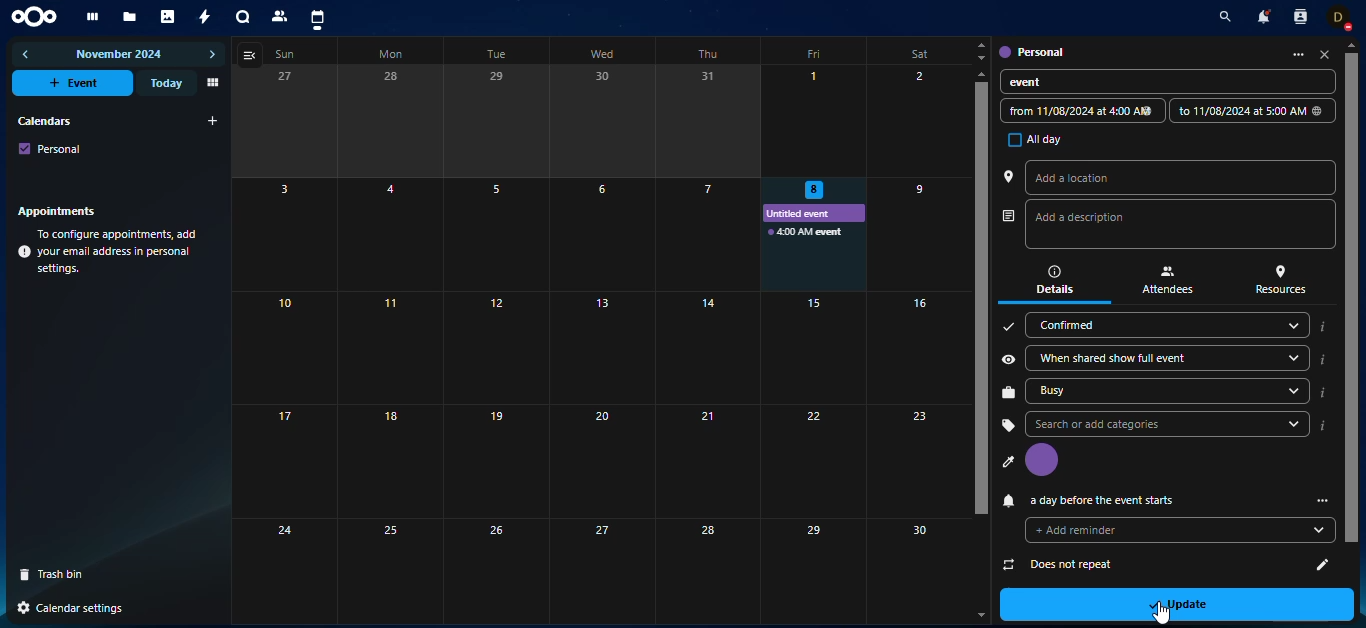 The width and height of the screenshot is (1366, 628). What do you see at coordinates (1350, 301) in the screenshot?
I see `scroll bar` at bounding box center [1350, 301].